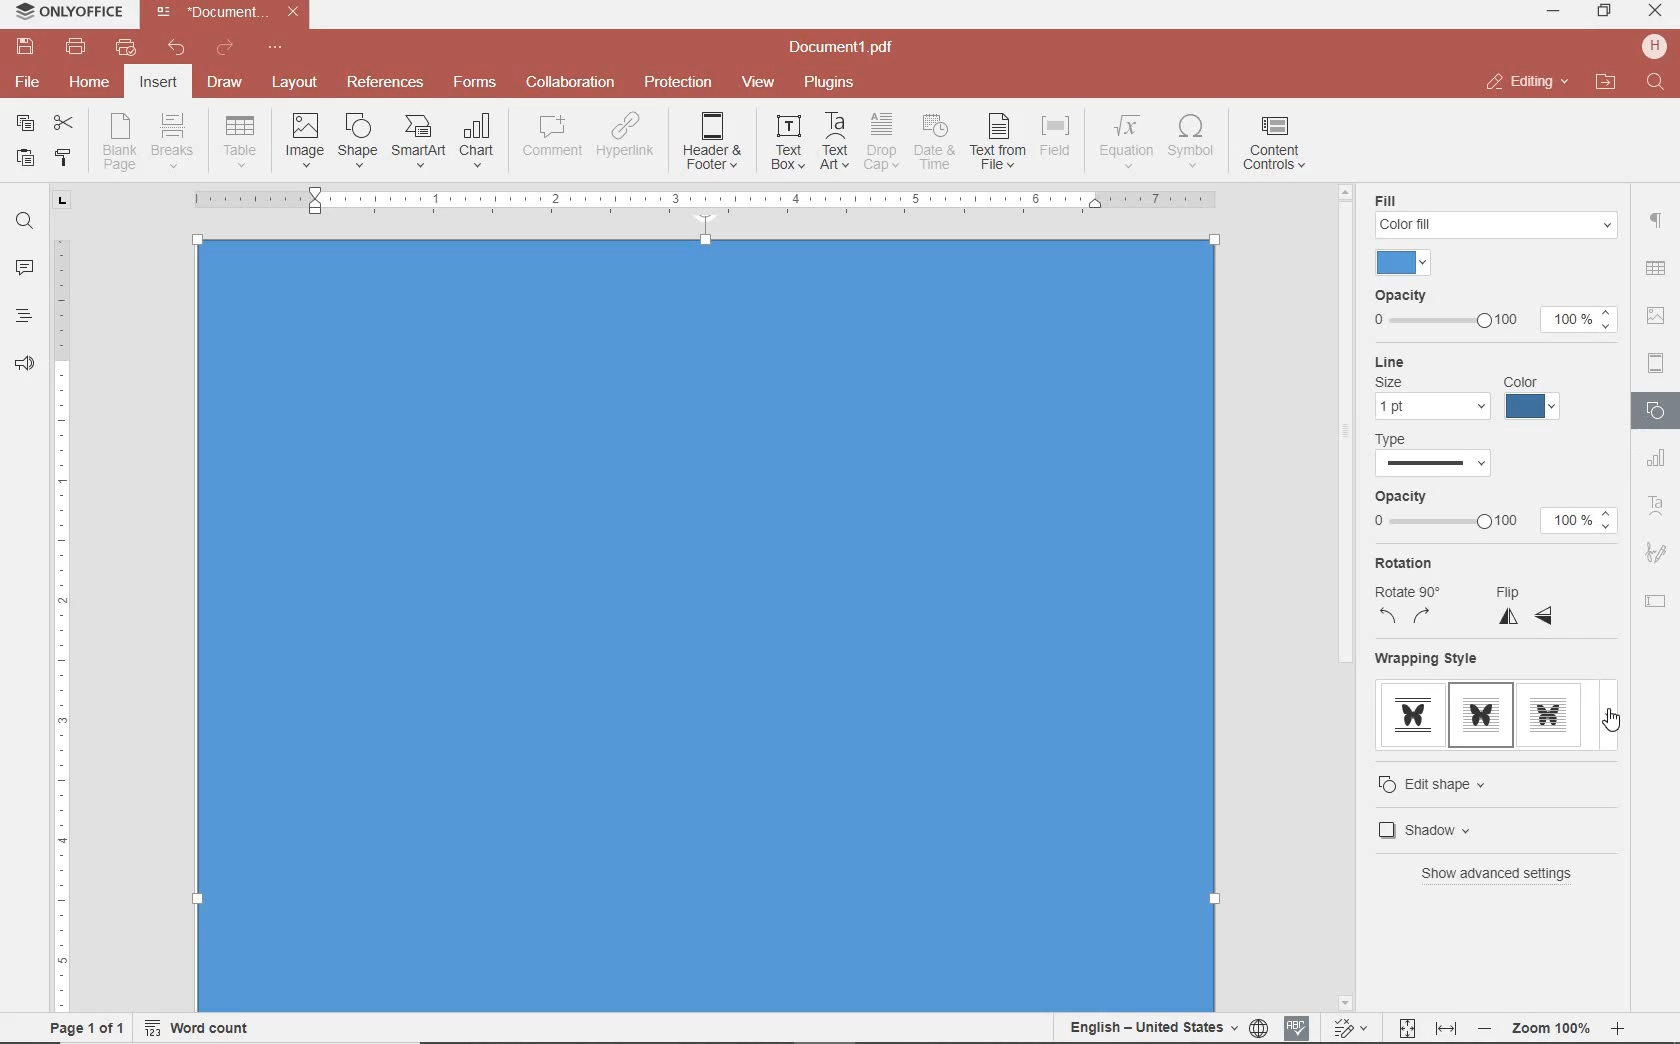  What do you see at coordinates (63, 199) in the screenshot?
I see `tab stop` at bounding box center [63, 199].